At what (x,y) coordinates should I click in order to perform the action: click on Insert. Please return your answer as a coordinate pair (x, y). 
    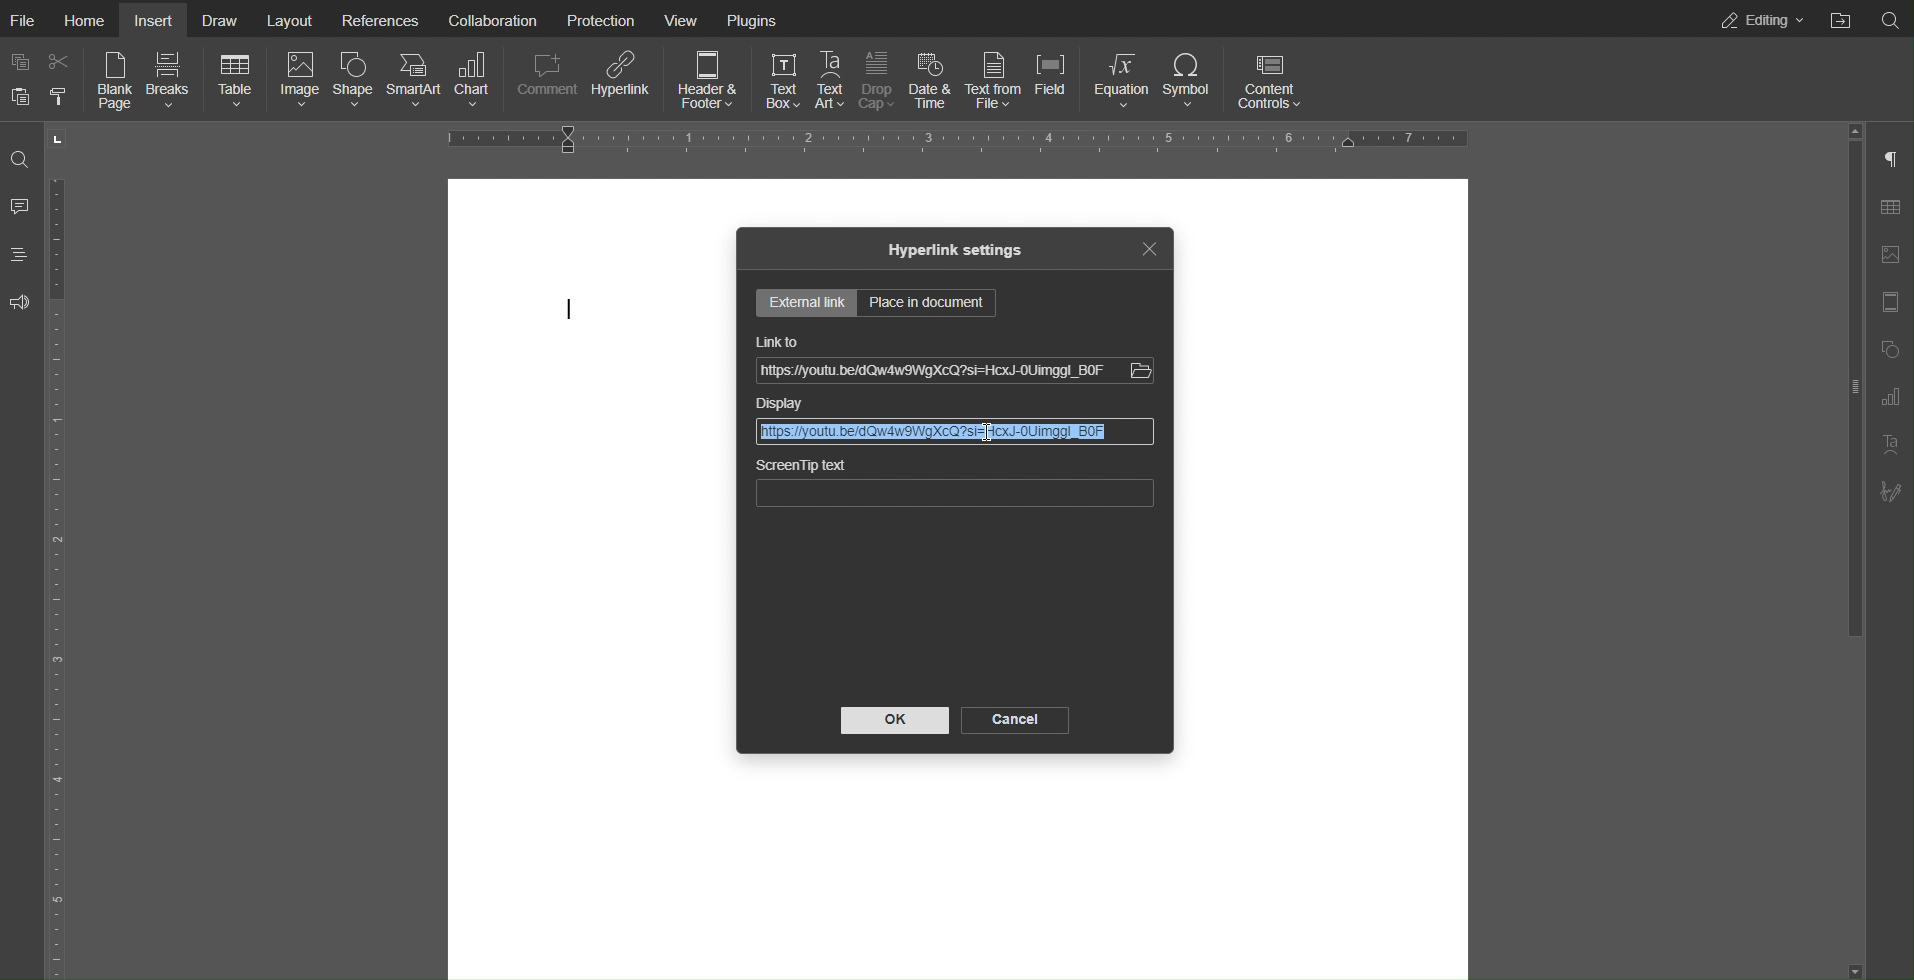
    Looking at the image, I should click on (158, 20).